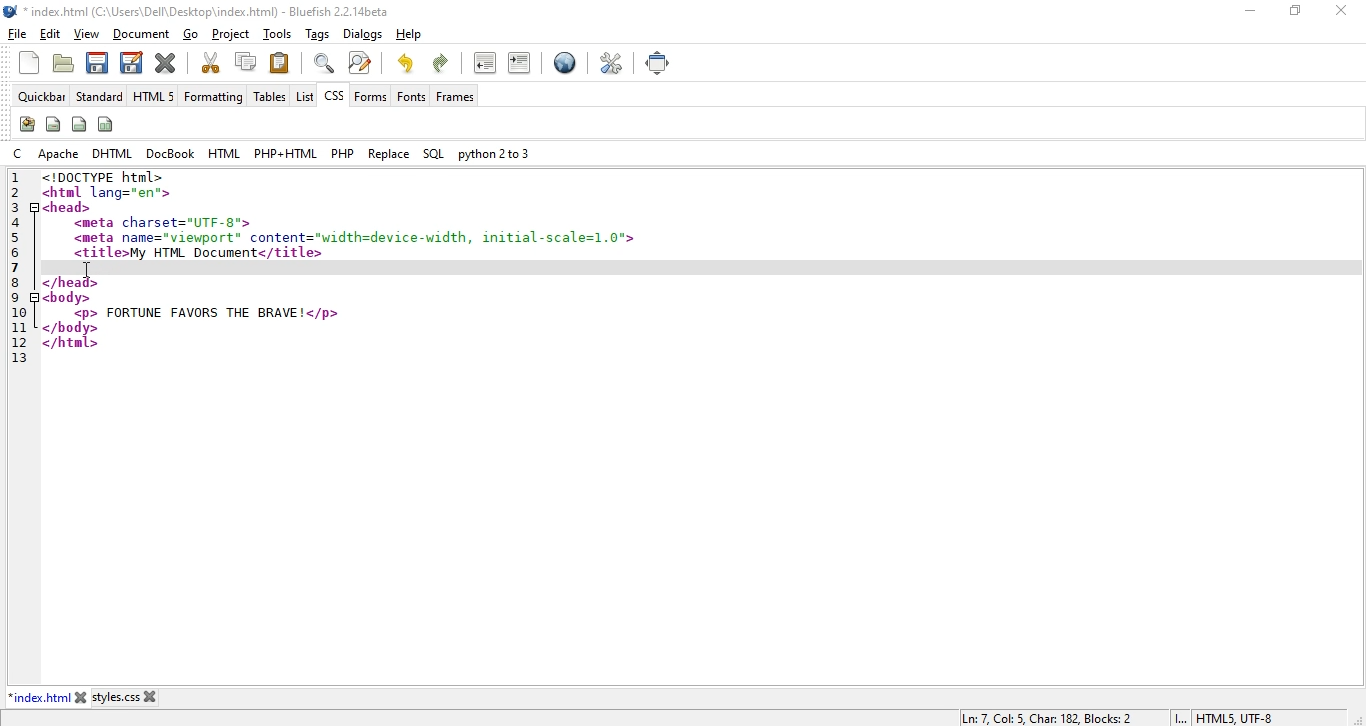 This screenshot has height=726, width=1366. I want to click on columns, so click(107, 124).